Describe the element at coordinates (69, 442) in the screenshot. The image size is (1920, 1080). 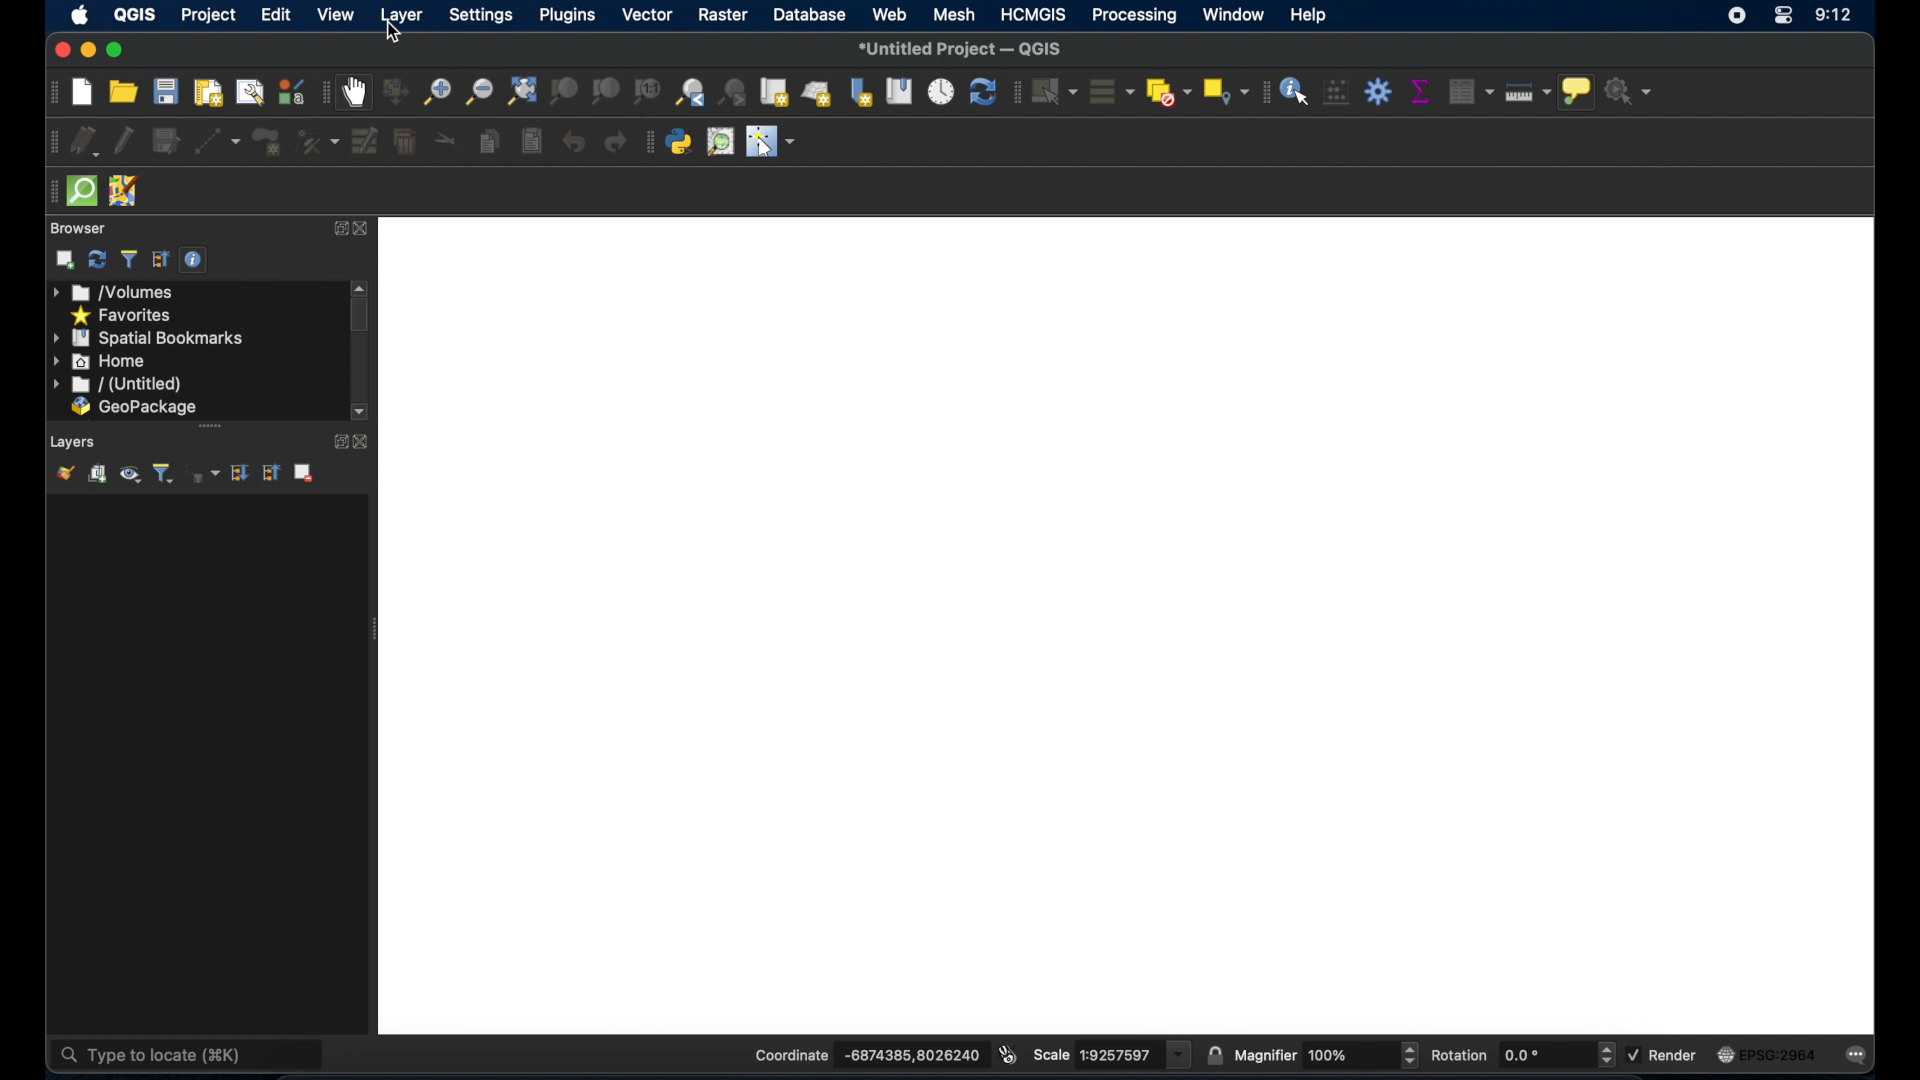
I see `Layers` at that location.